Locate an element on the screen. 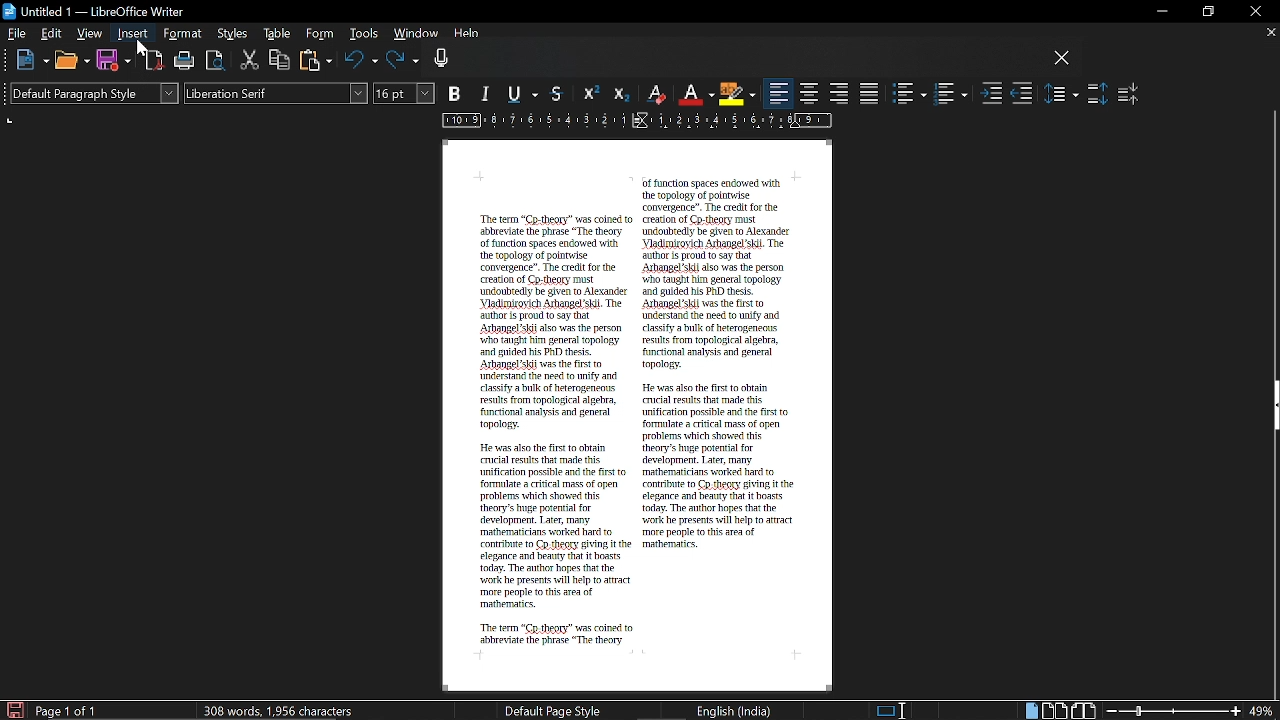 This screenshot has height=720, width=1280. Open is located at coordinates (71, 62).